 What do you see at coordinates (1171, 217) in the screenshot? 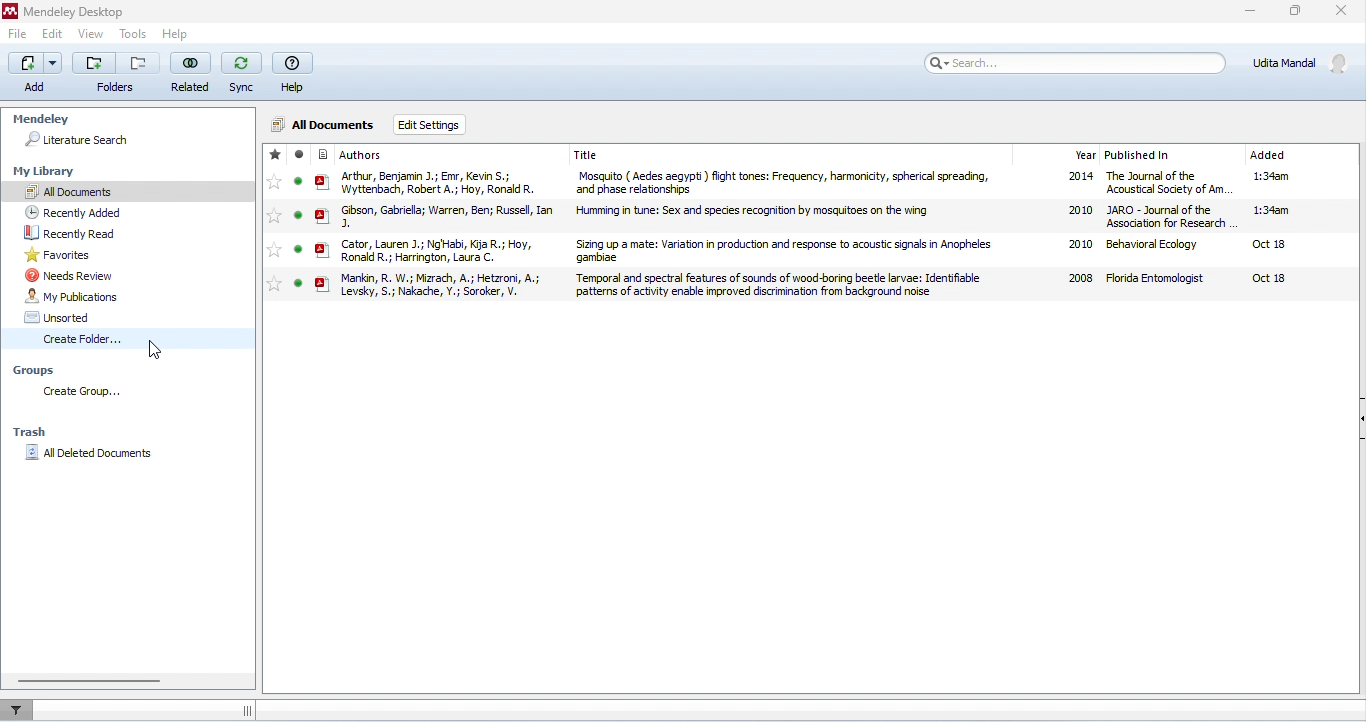
I see `JARO - Journal of the Association for Research in Otolaryngology` at bounding box center [1171, 217].